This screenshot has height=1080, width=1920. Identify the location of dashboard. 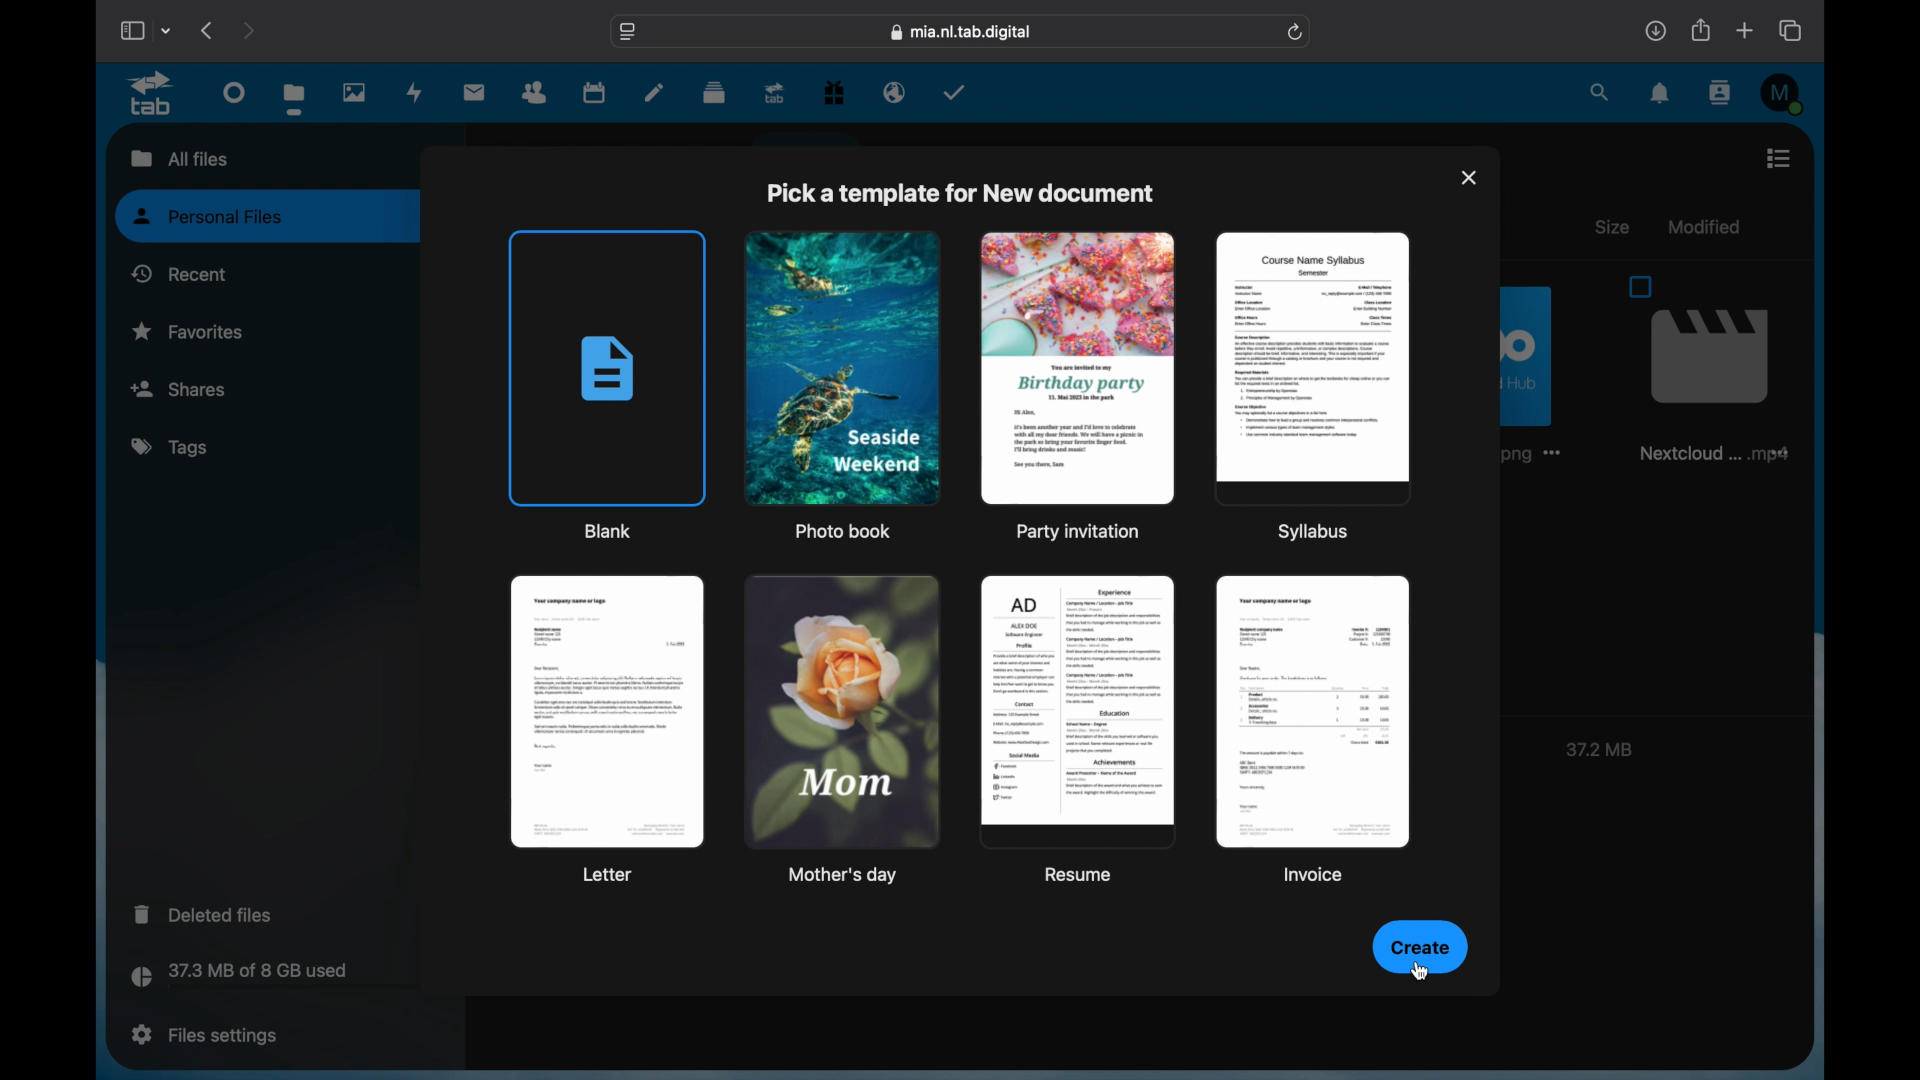
(236, 91).